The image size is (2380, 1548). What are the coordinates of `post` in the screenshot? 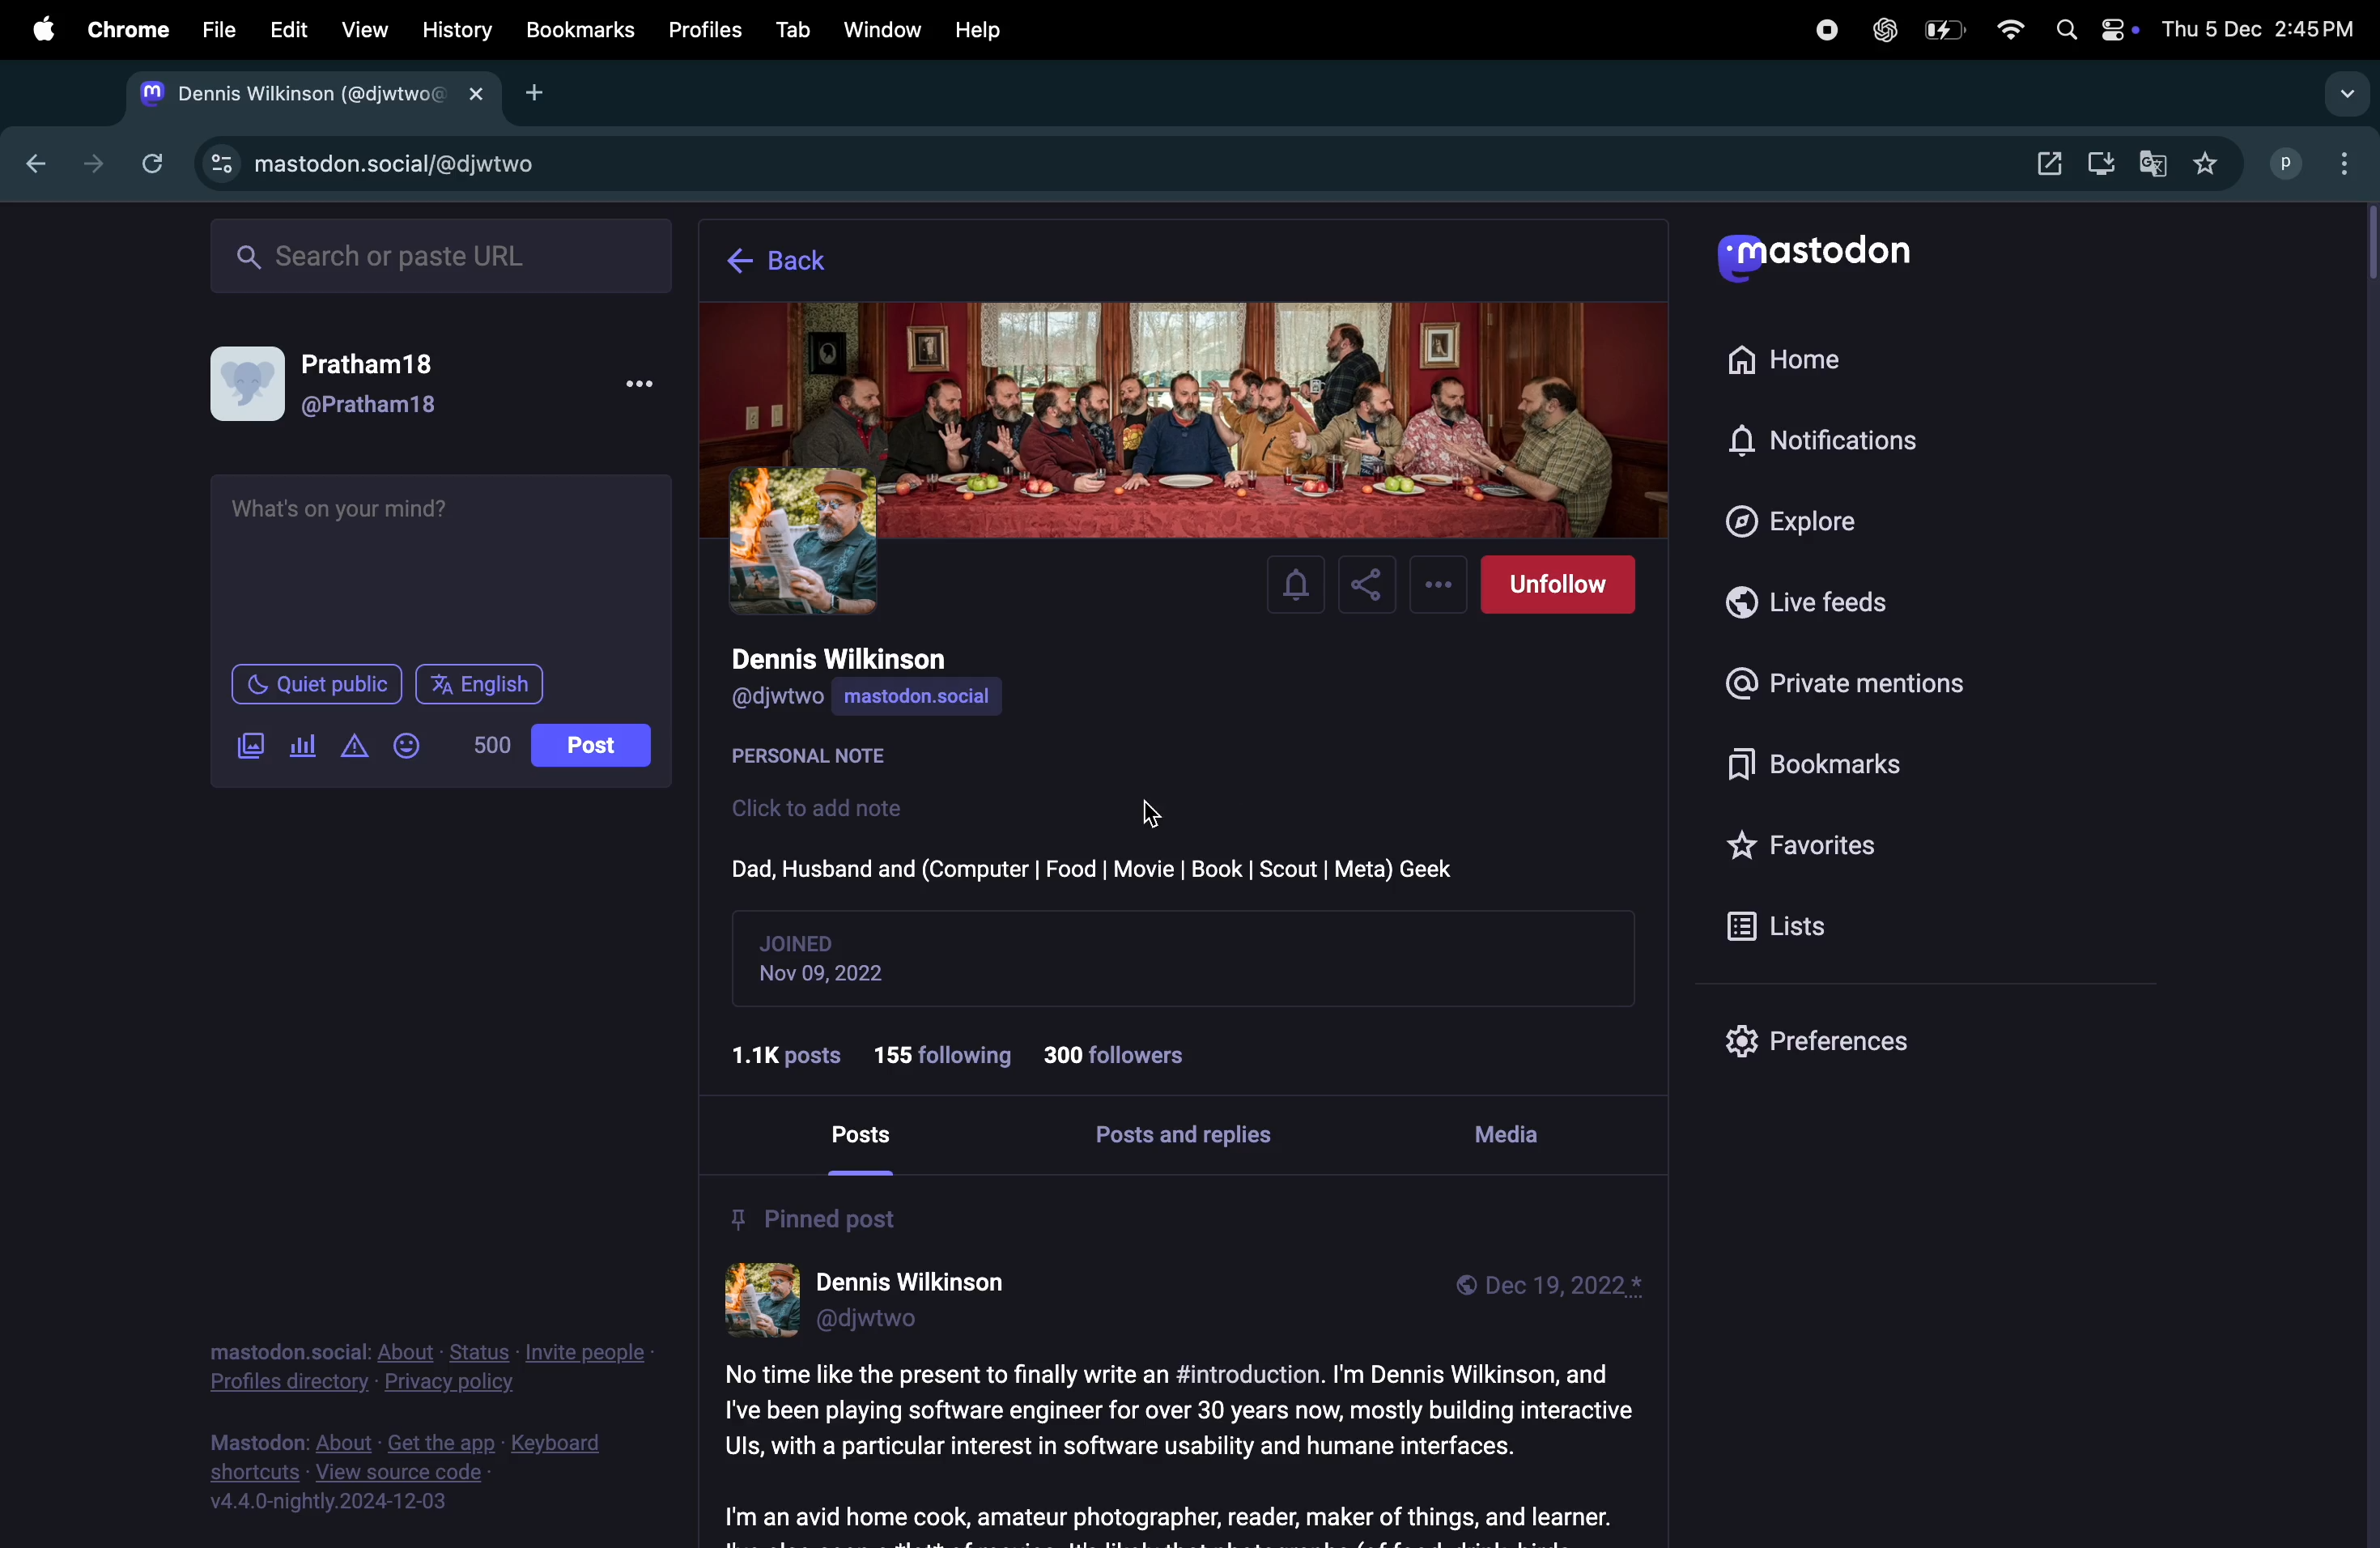 It's located at (590, 745).